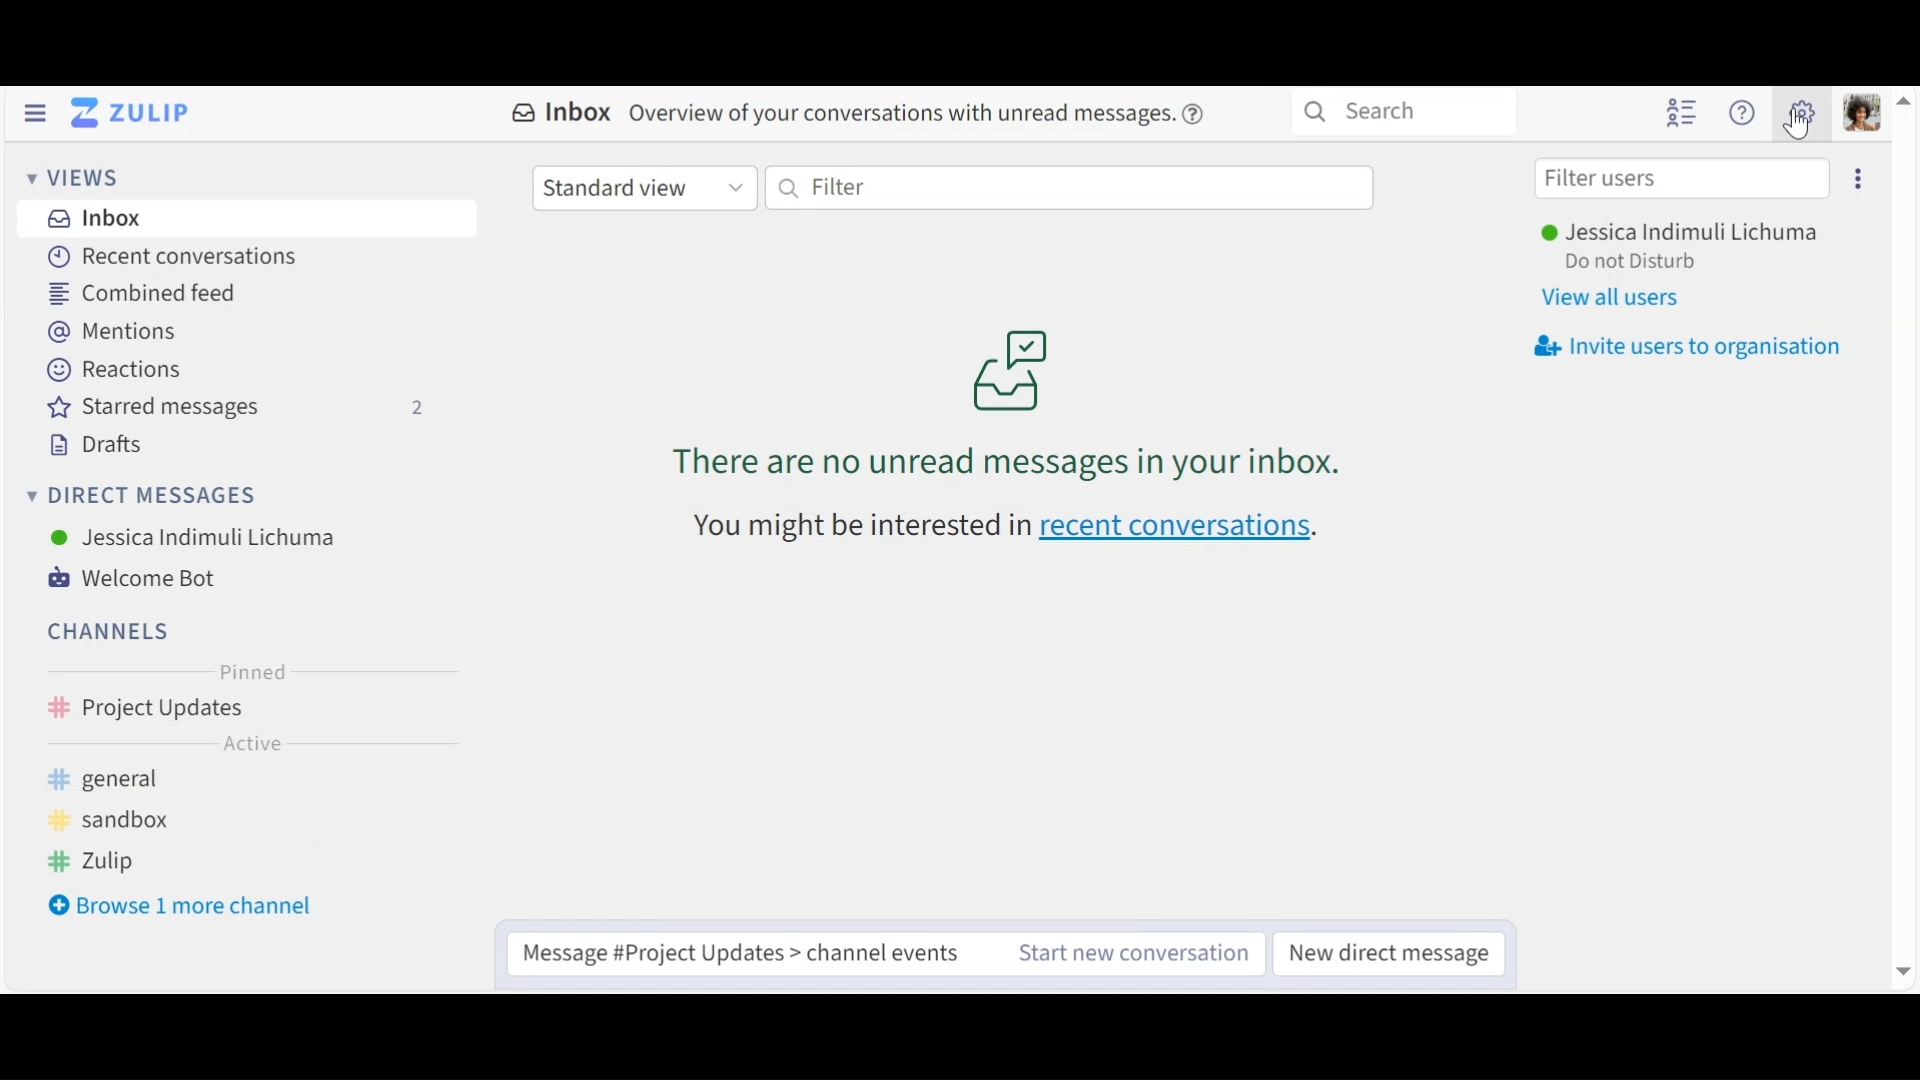  I want to click on Welcome Bot, so click(131, 576).